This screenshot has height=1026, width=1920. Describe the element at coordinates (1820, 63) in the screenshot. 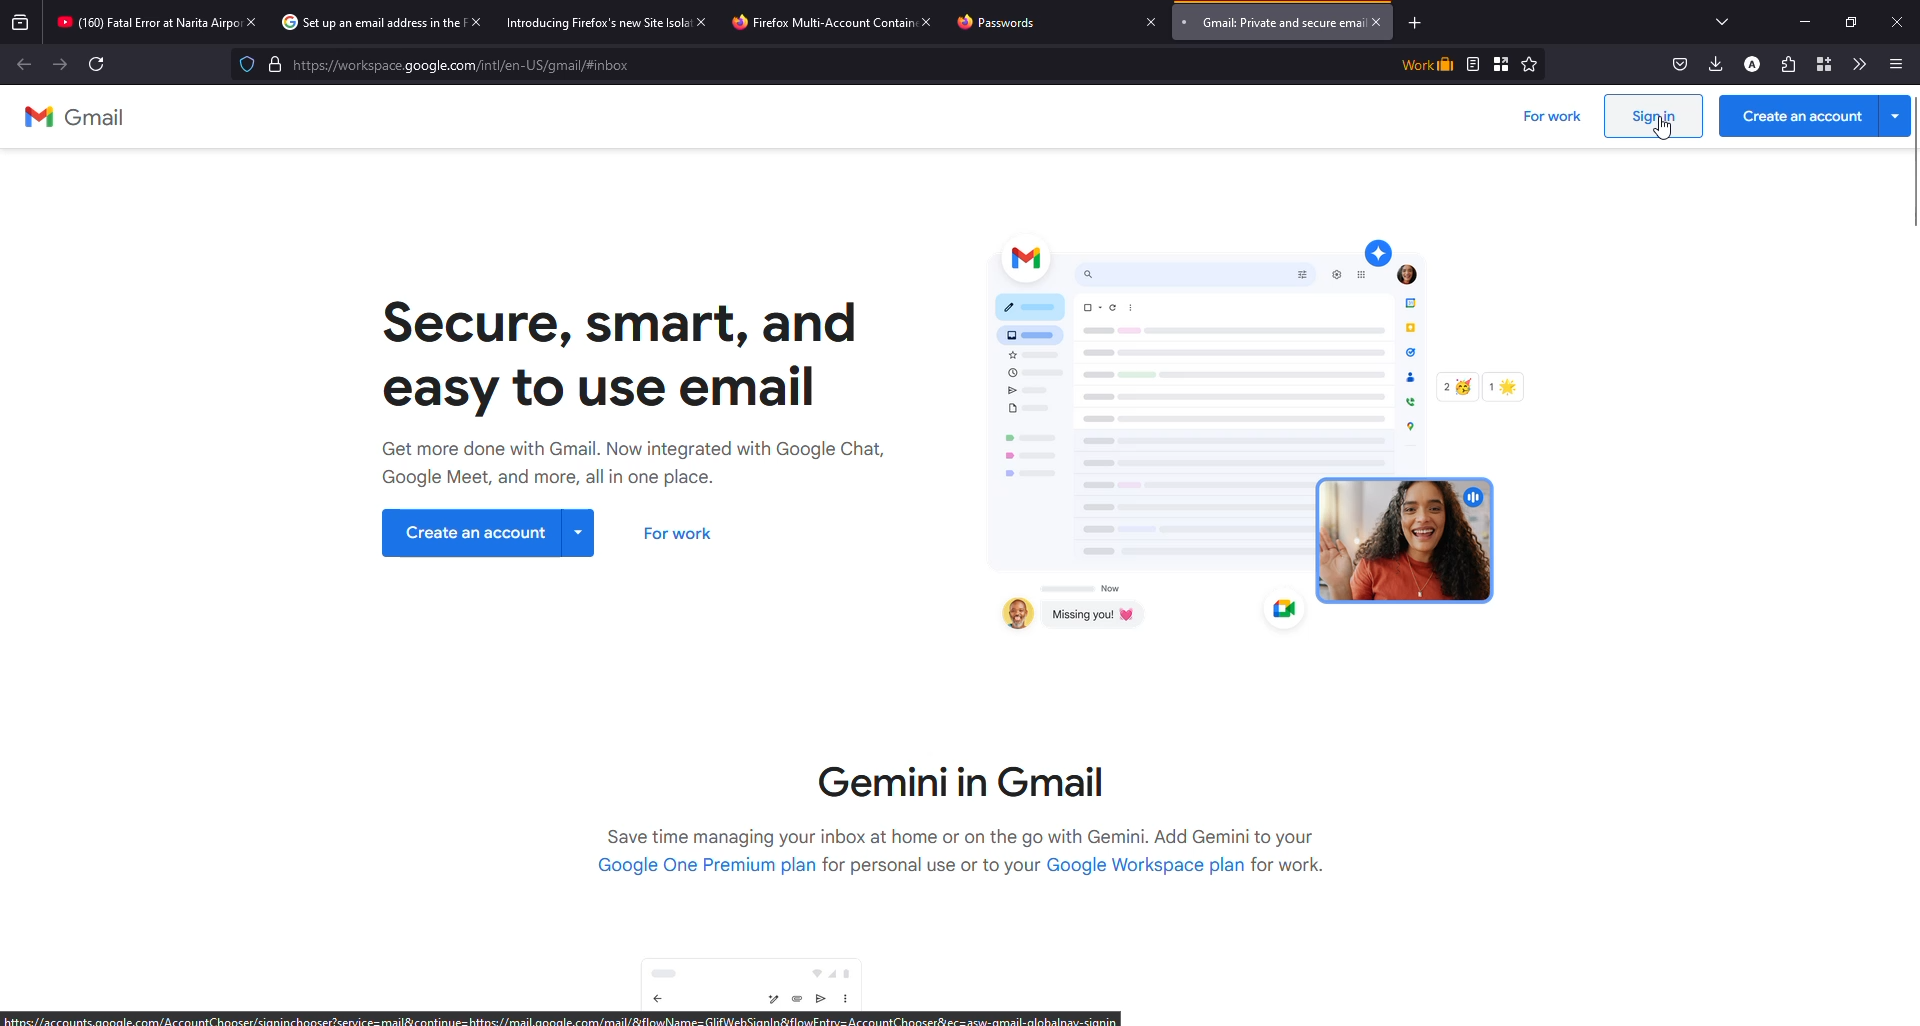

I see `container` at that location.